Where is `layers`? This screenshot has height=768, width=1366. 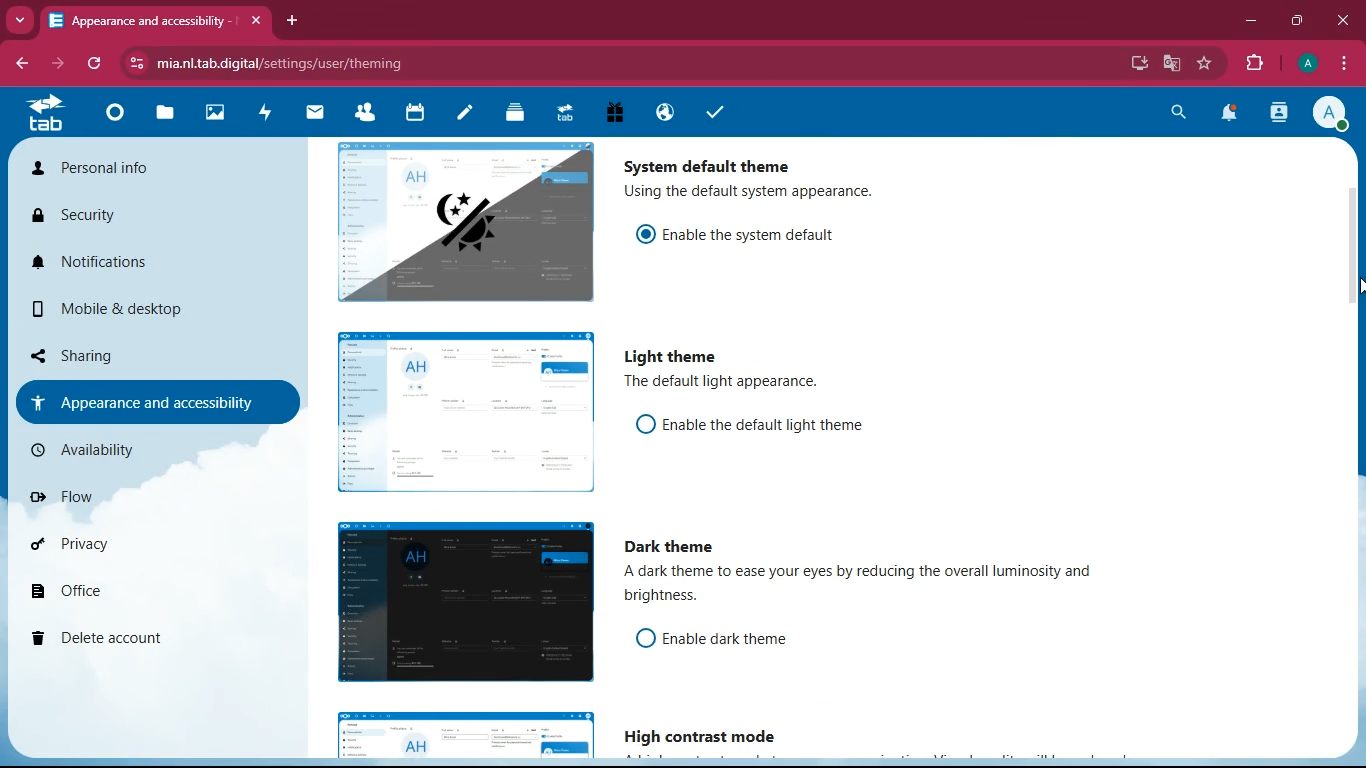 layers is located at coordinates (515, 115).